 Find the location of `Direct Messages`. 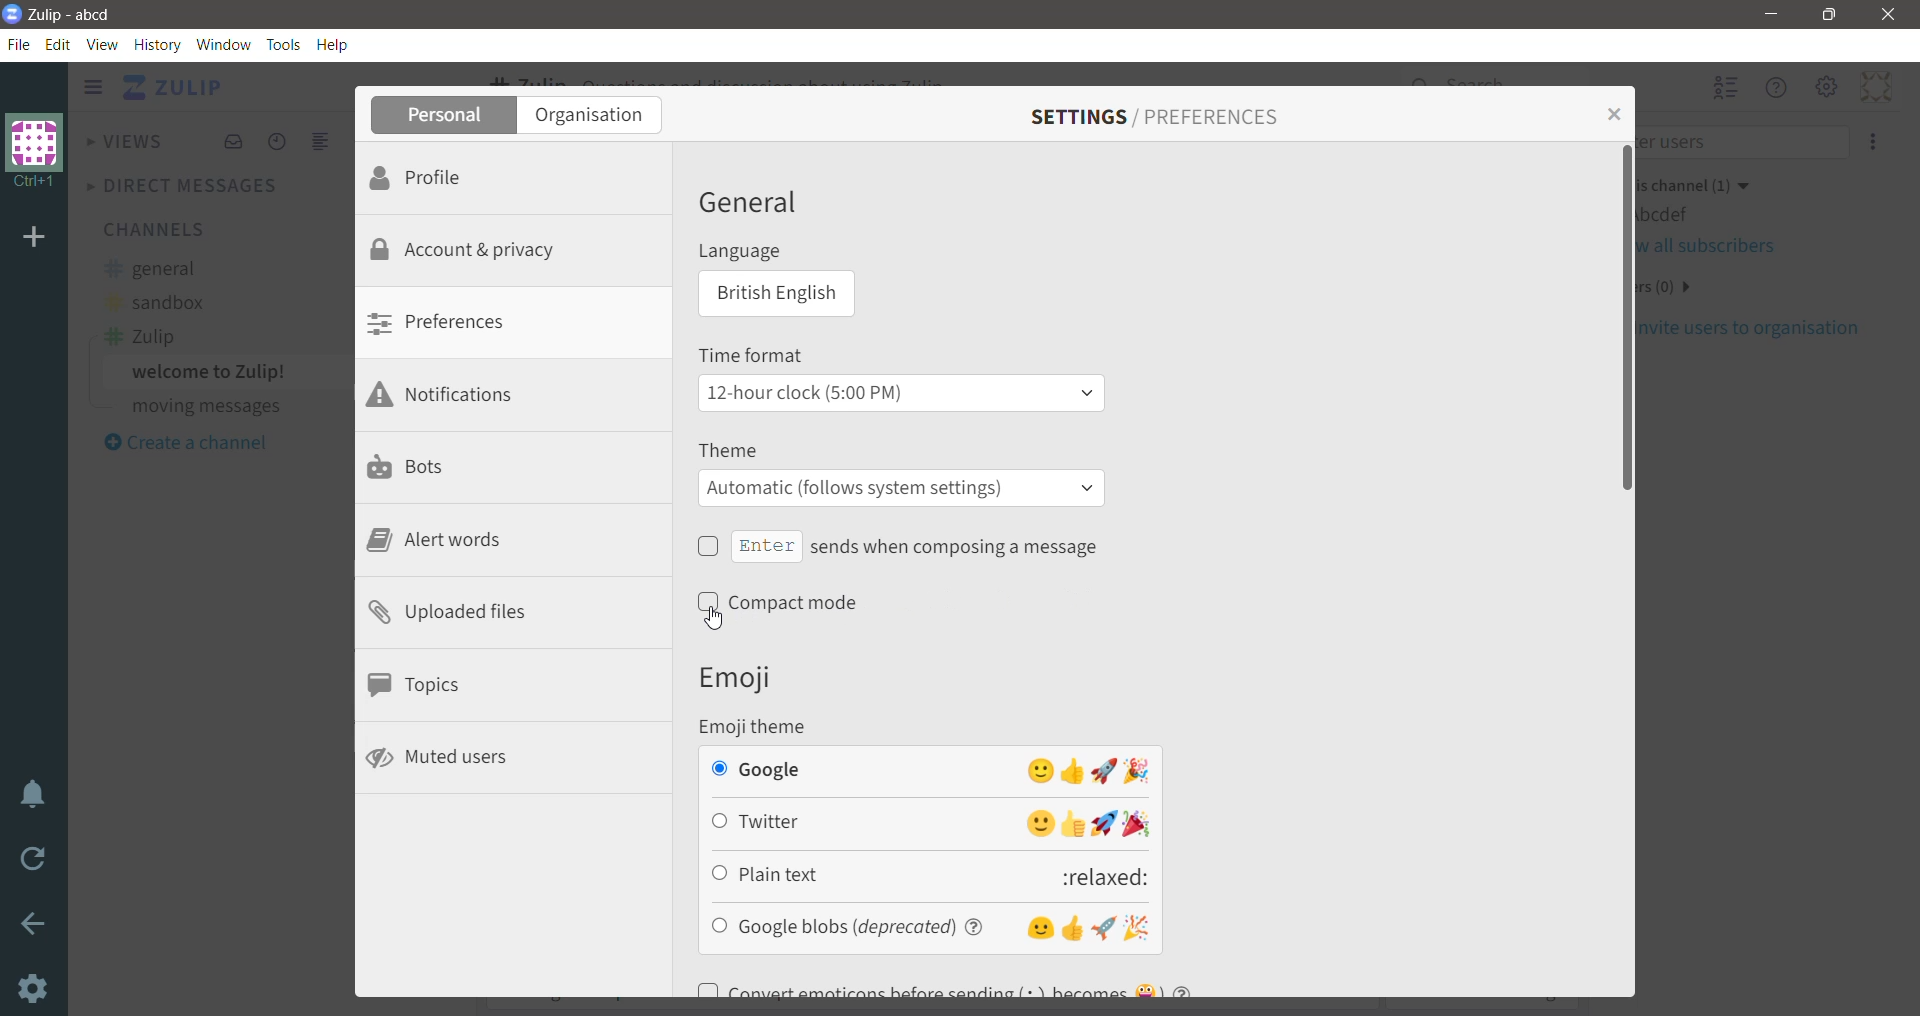

Direct Messages is located at coordinates (187, 185).